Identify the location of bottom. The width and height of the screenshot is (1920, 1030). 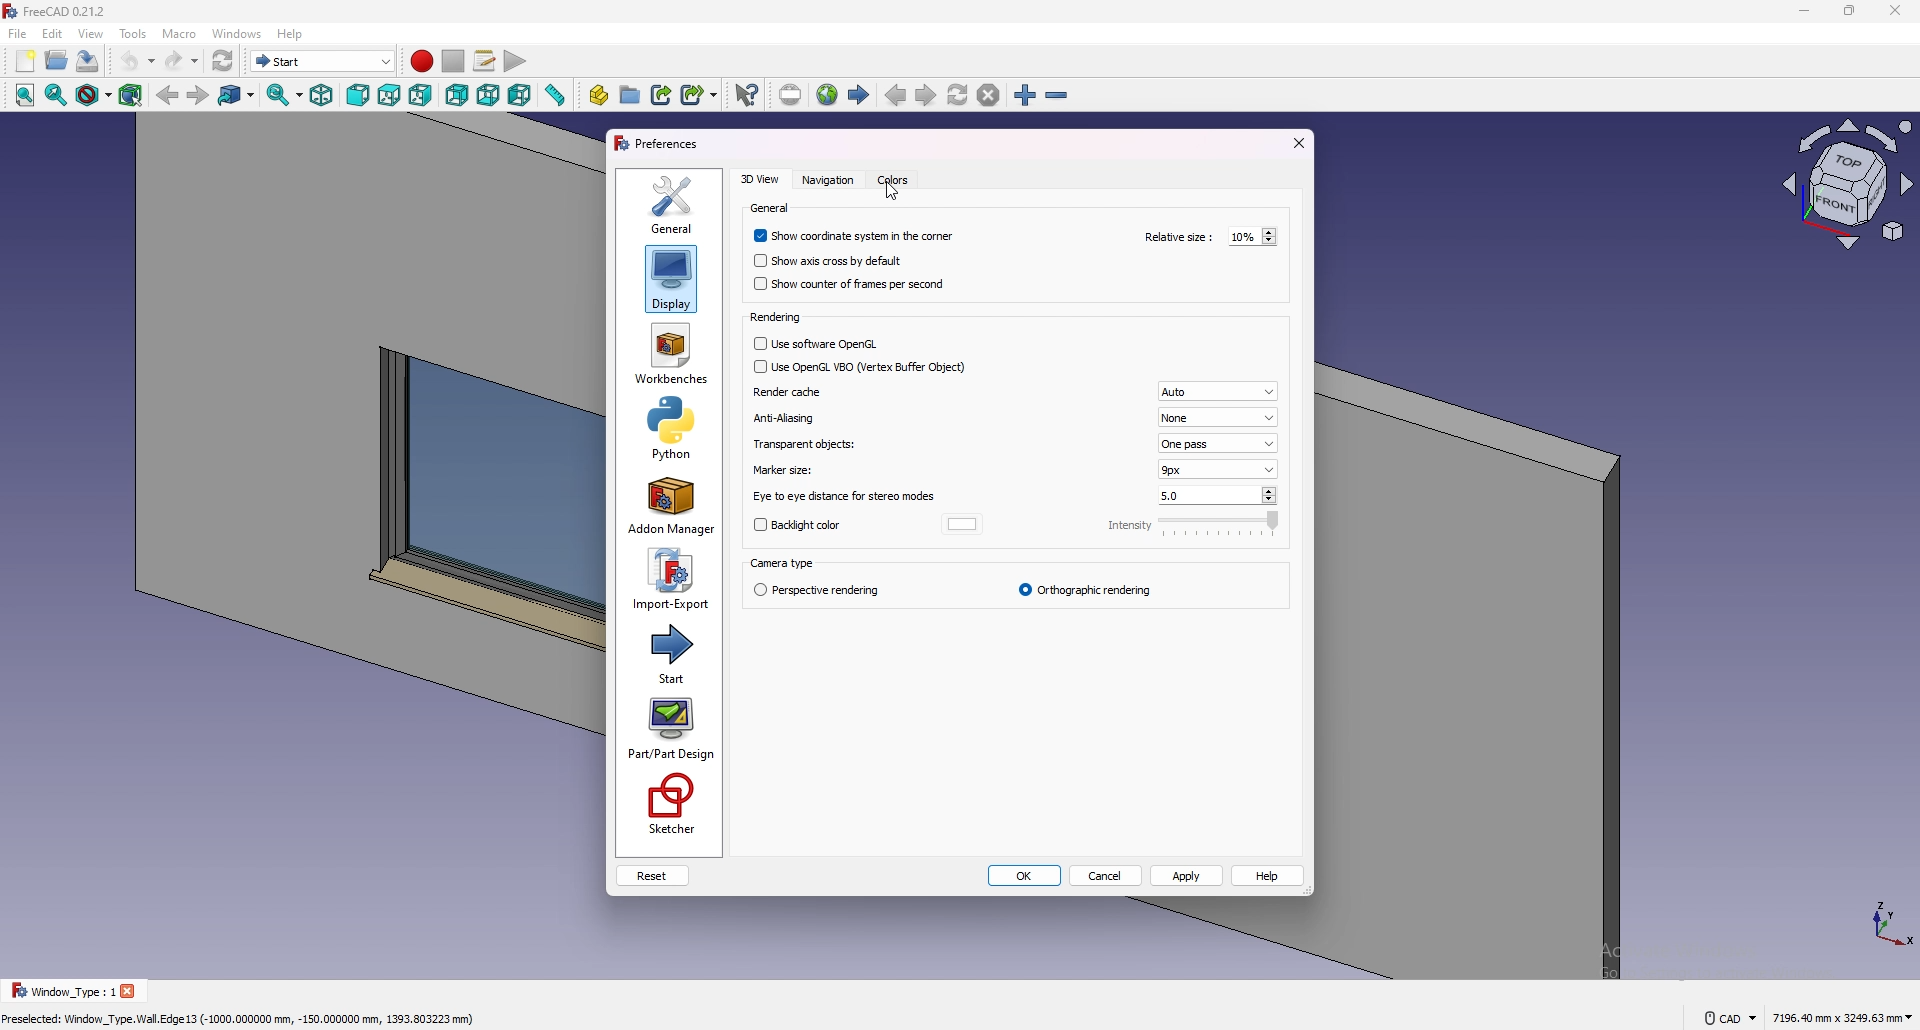
(489, 96).